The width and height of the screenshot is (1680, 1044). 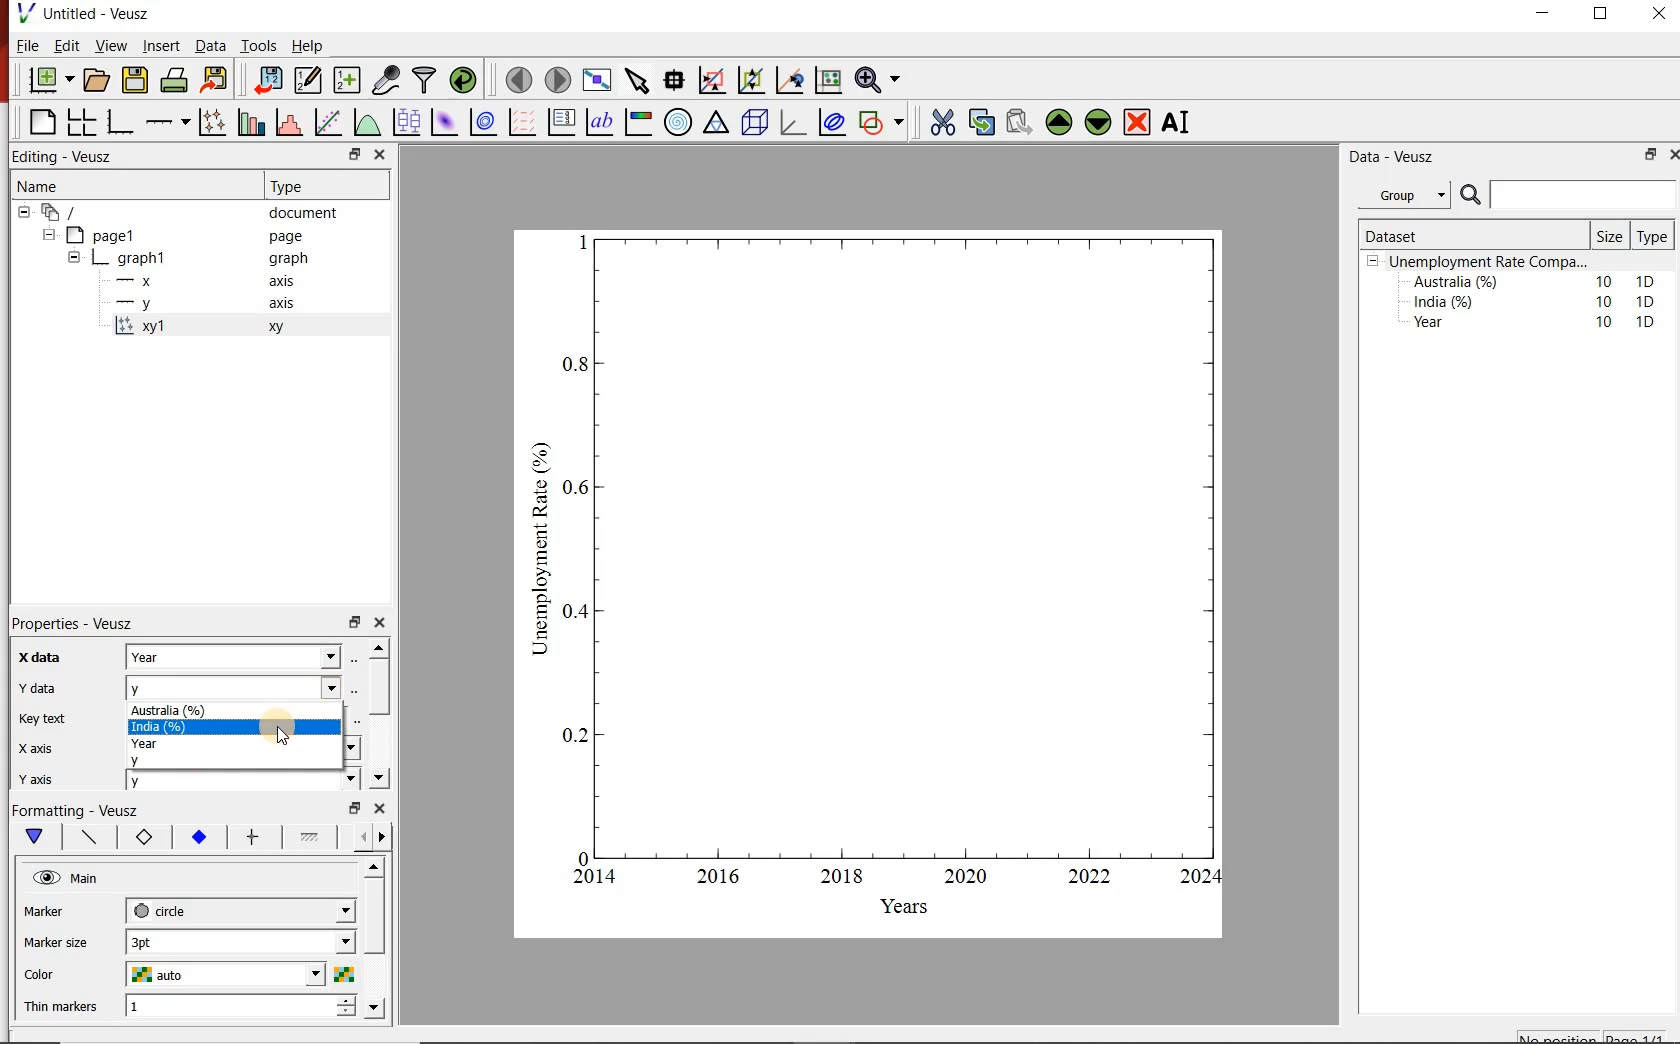 What do you see at coordinates (870, 584) in the screenshot?
I see `graph chart` at bounding box center [870, 584].